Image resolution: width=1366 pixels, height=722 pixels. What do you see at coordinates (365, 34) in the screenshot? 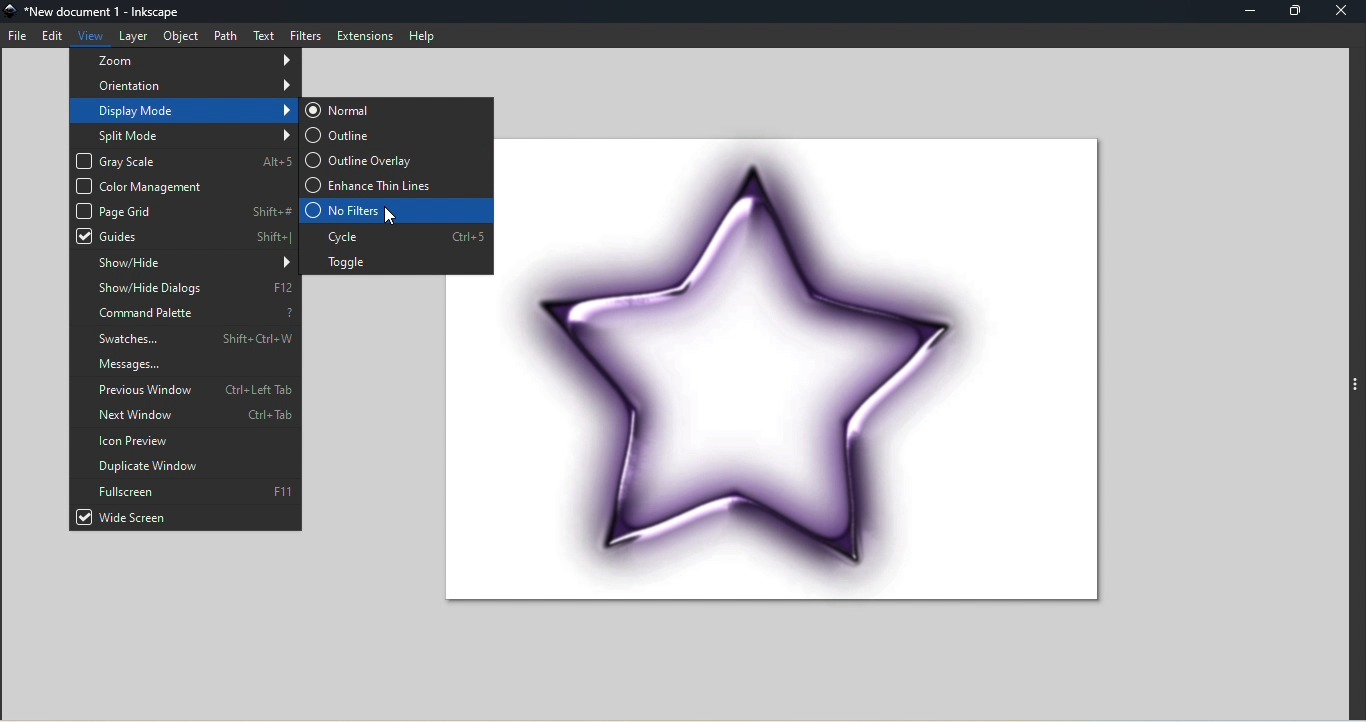
I see `Extensions` at bounding box center [365, 34].